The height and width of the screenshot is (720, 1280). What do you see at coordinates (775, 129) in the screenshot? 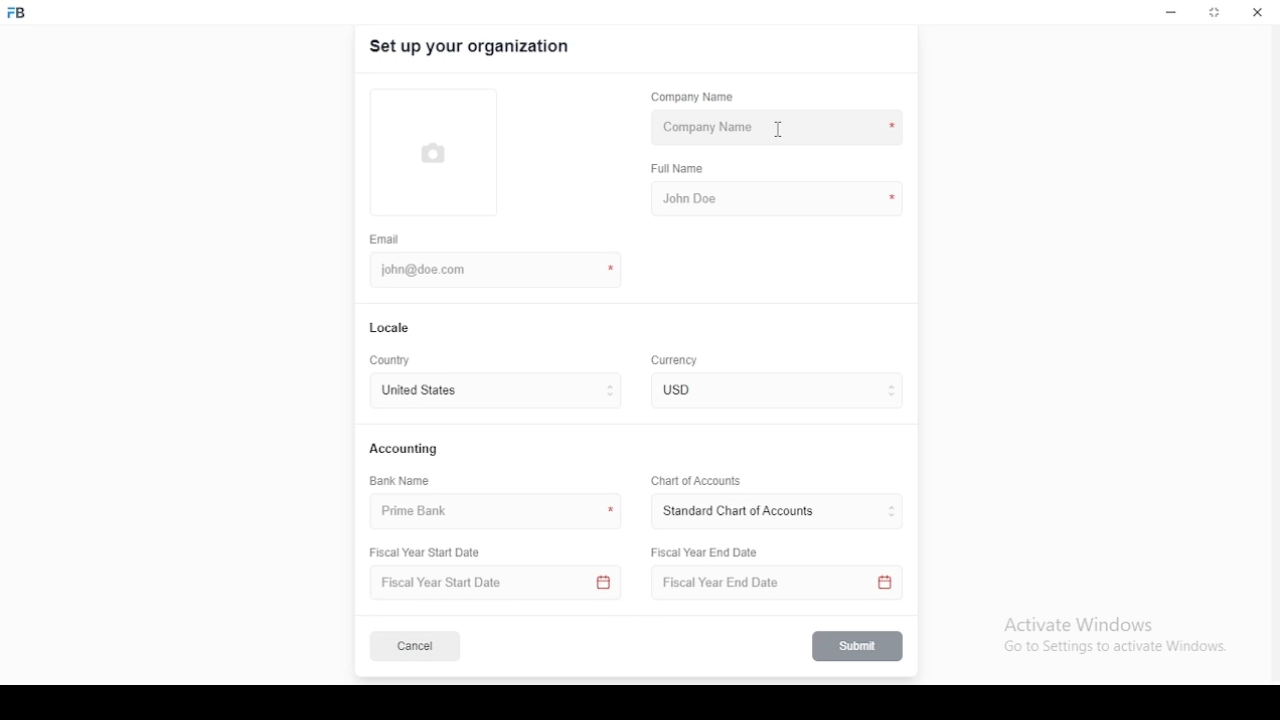
I see `mouse pointer` at bounding box center [775, 129].